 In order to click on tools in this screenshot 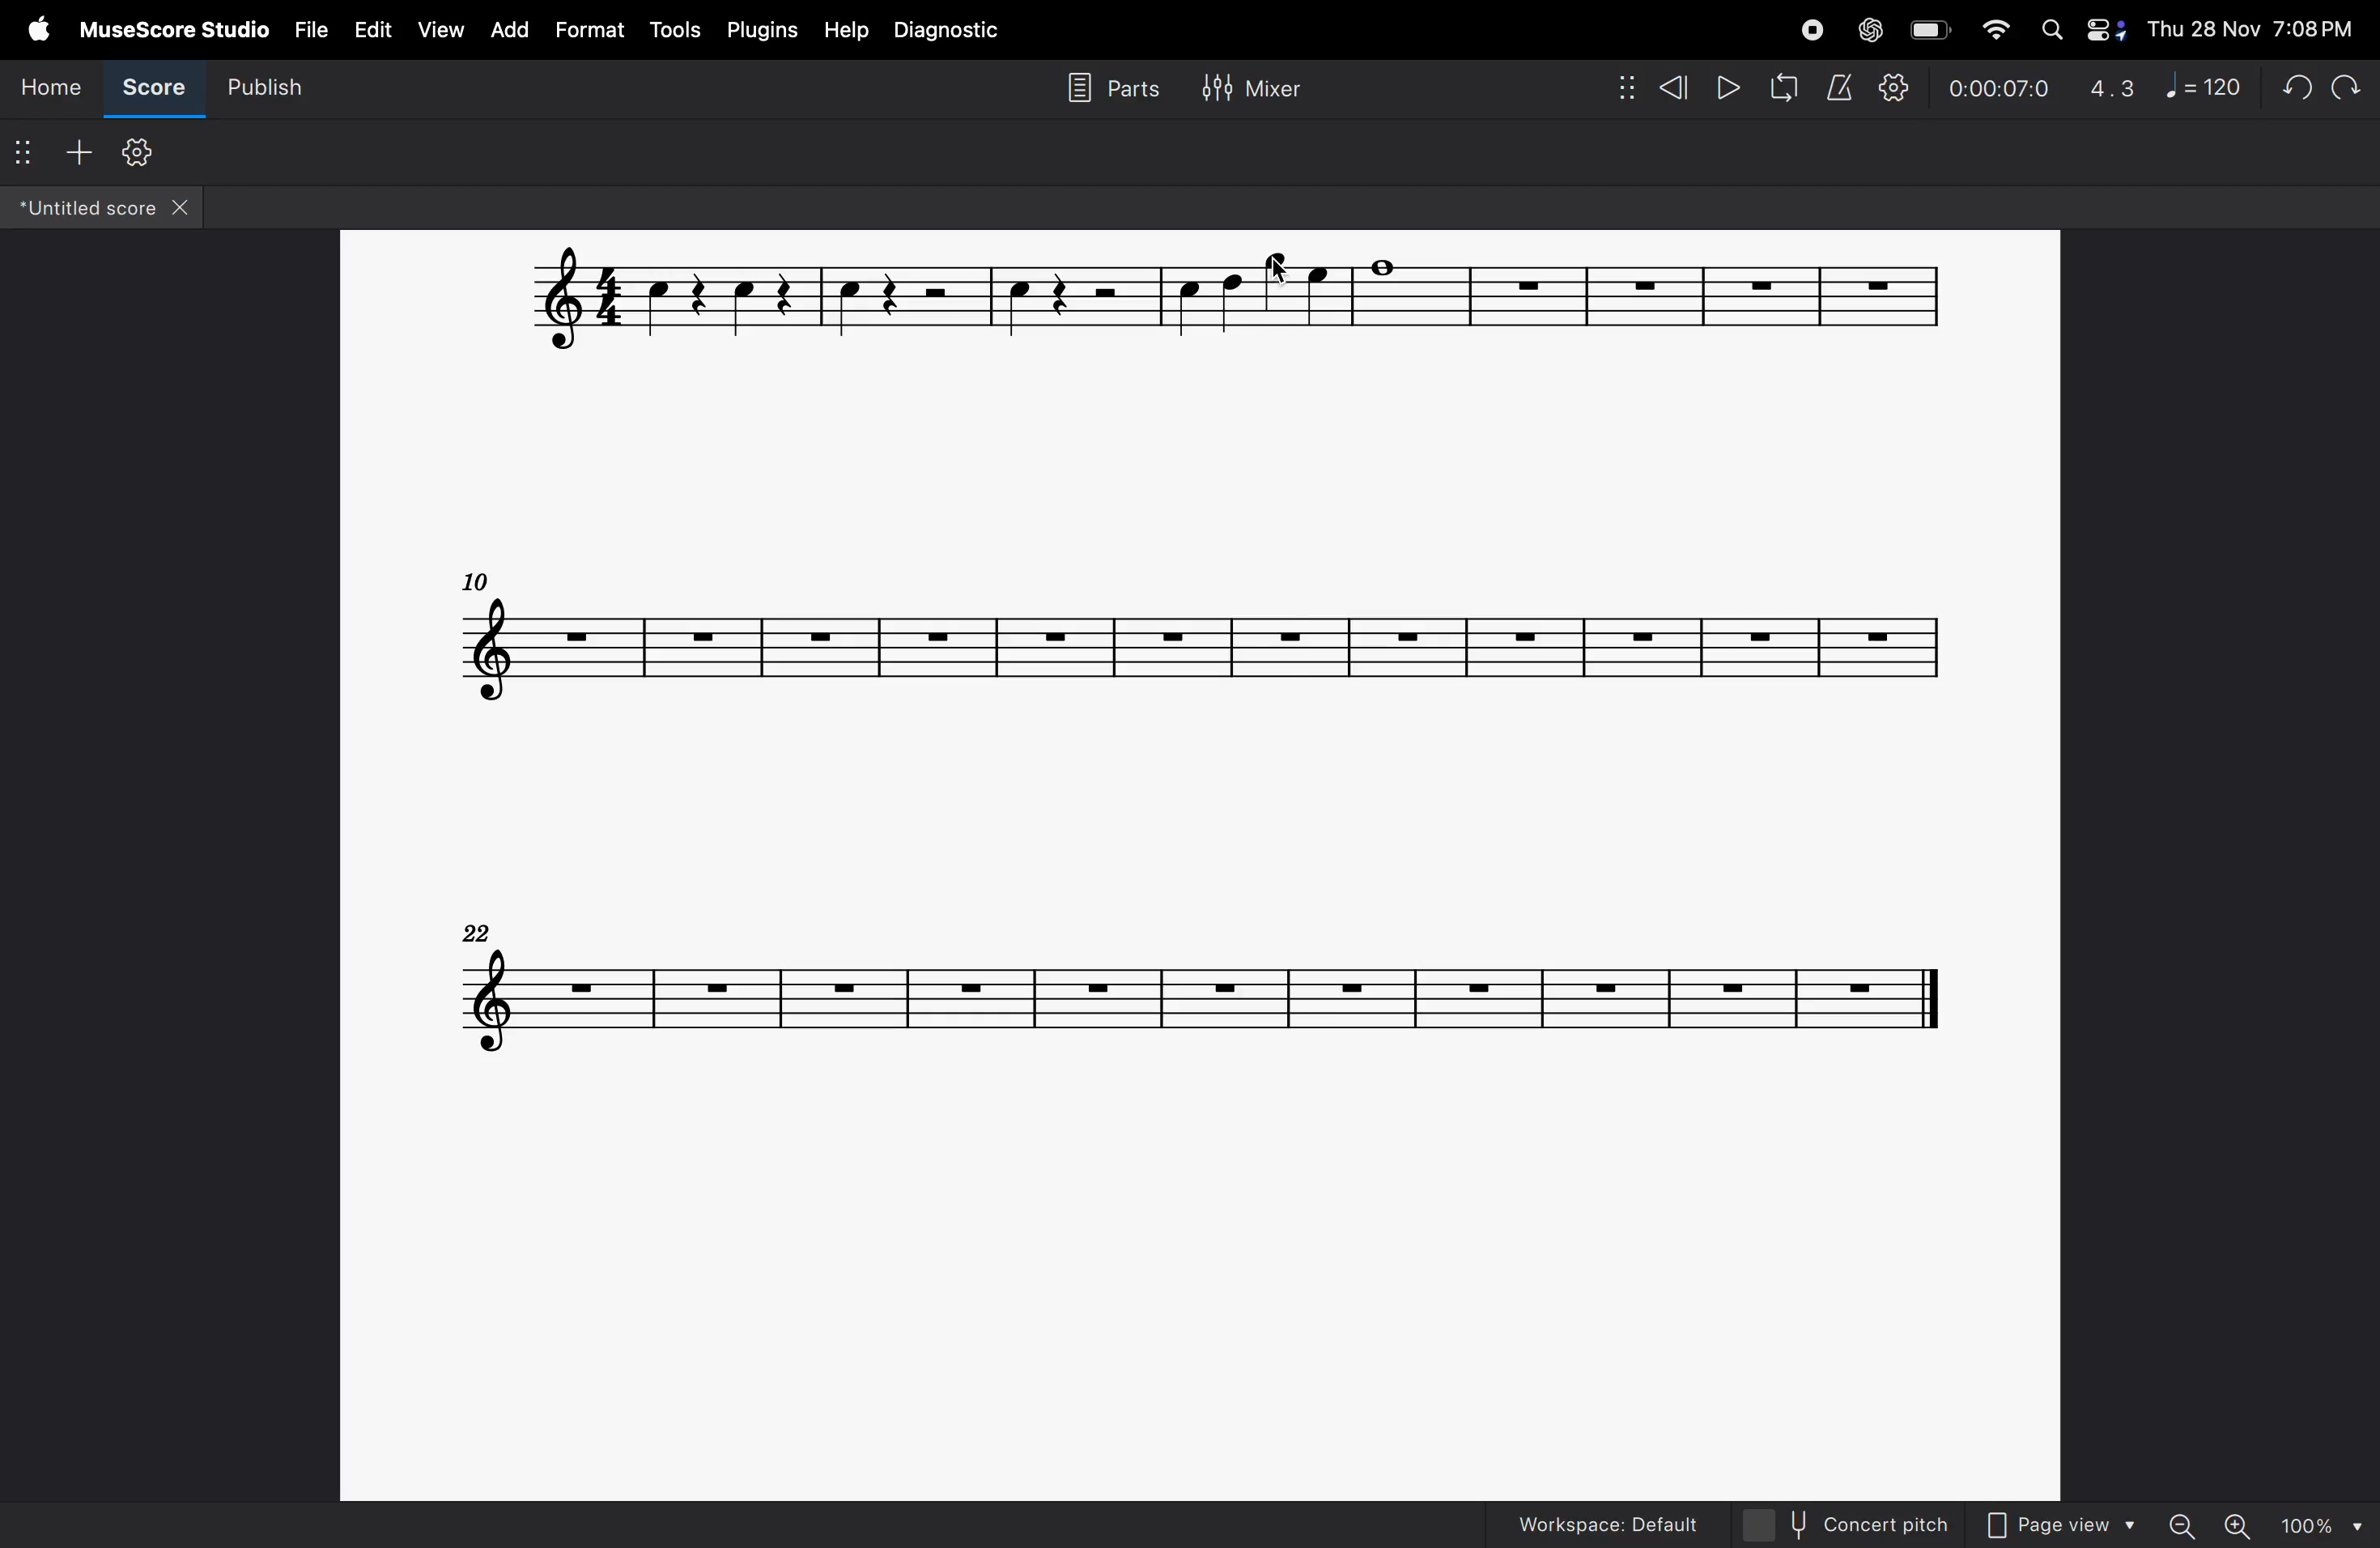, I will do `click(676, 33)`.